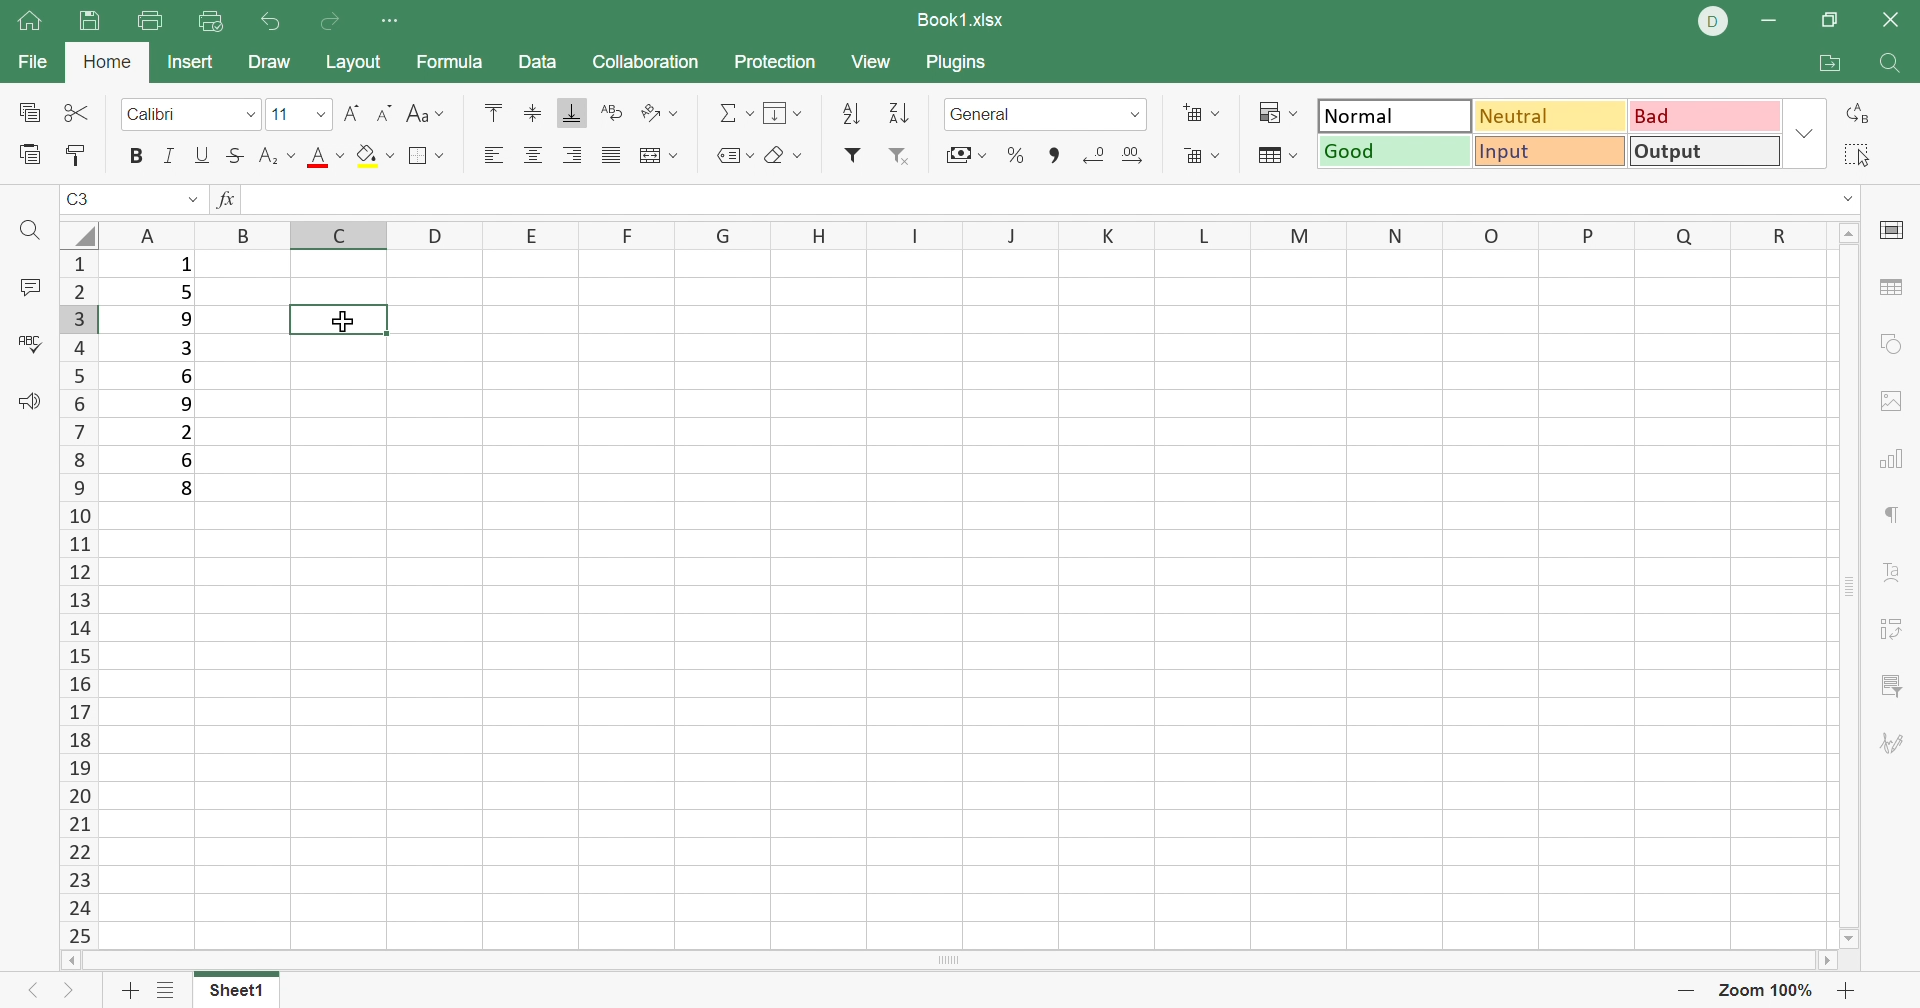 This screenshot has width=1920, height=1008. I want to click on Drop down, so click(196, 197).